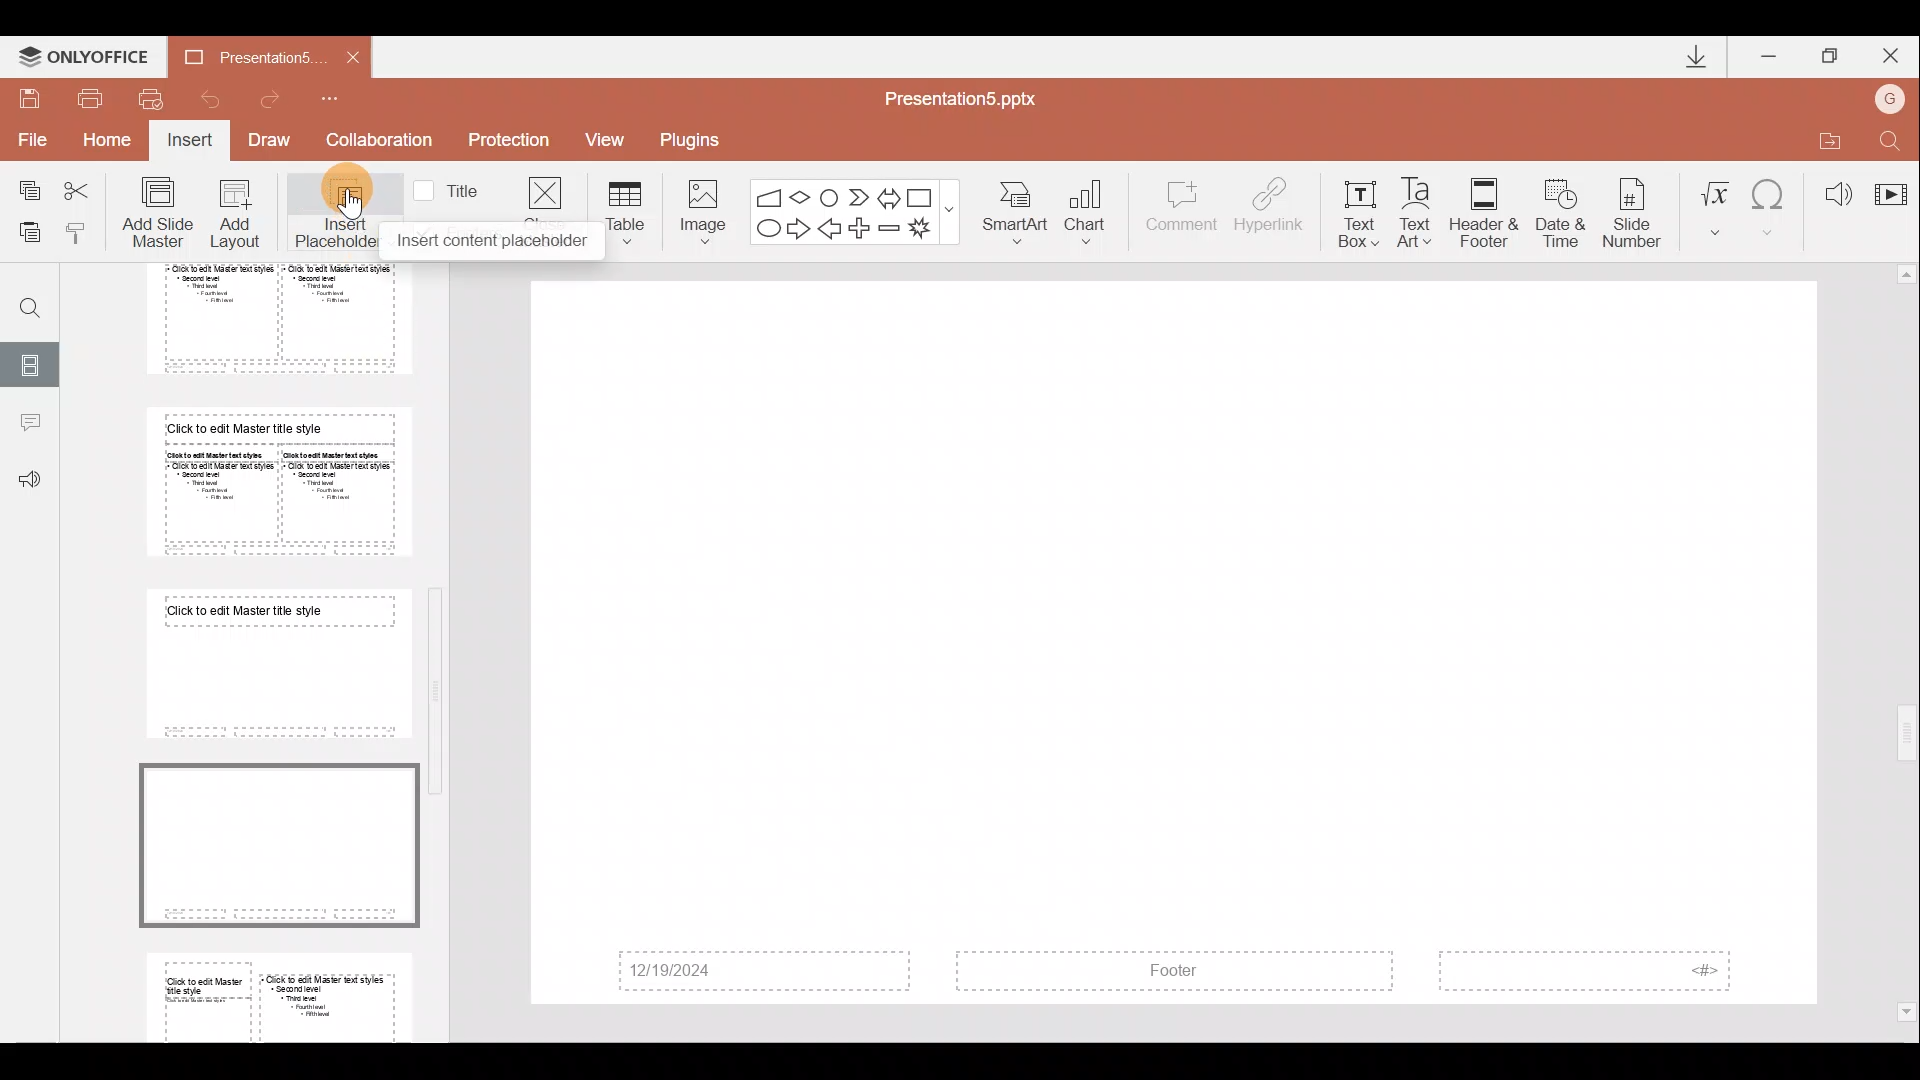  I want to click on Maximize, so click(1831, 53).